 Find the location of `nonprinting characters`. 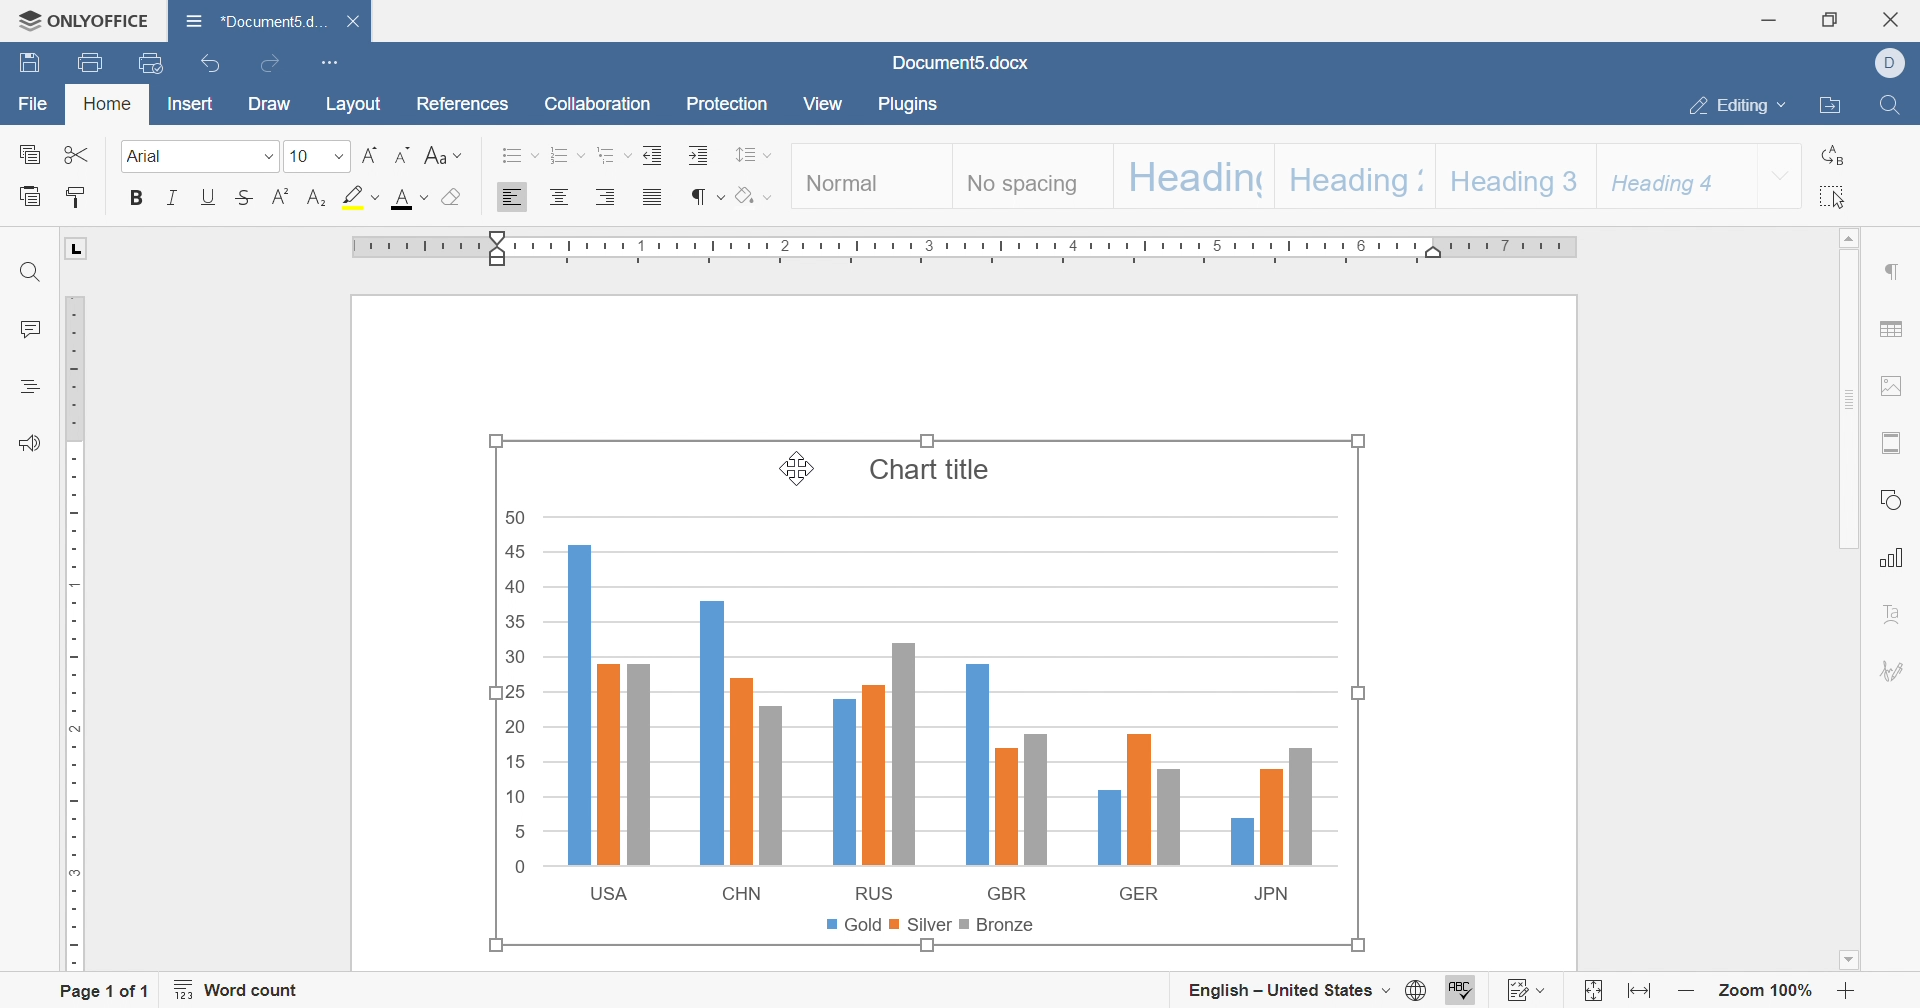

nonprinting characters is located at coordinates (706, 198).